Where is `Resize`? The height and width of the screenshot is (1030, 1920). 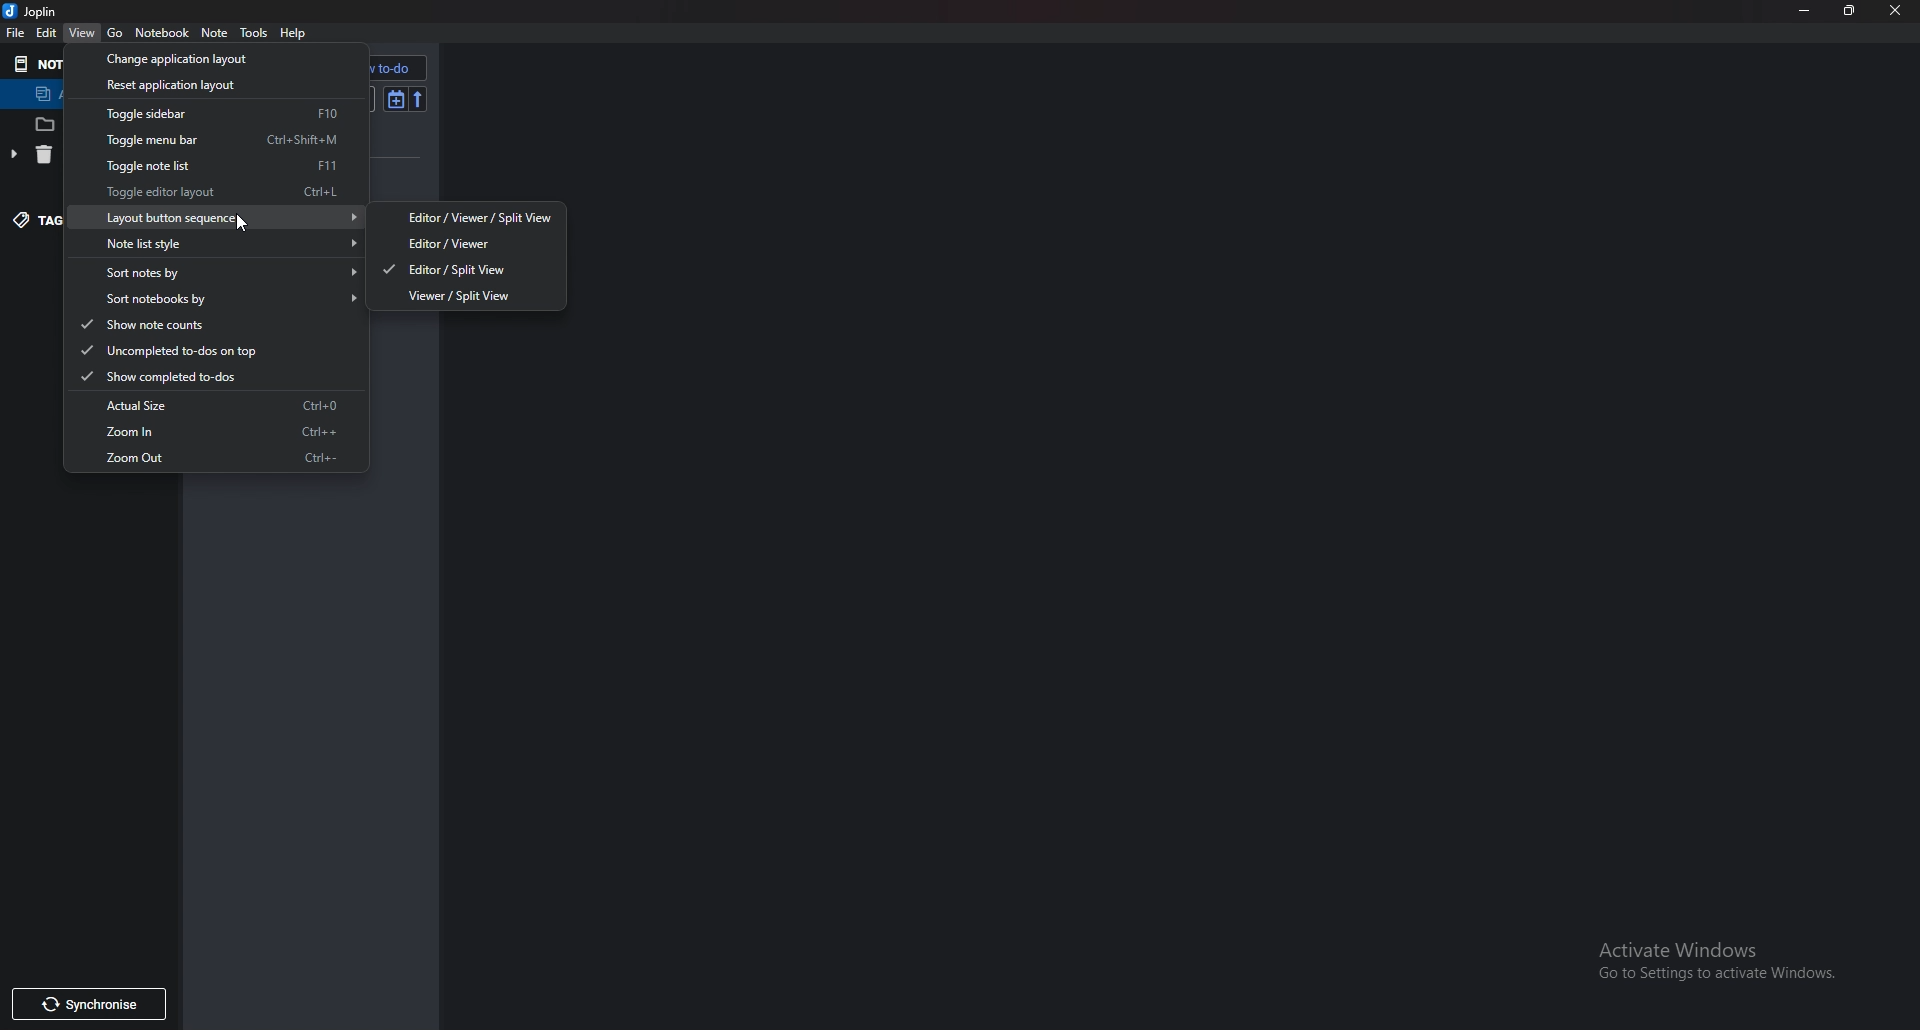
Resize is located at coordinates (1848, 11).